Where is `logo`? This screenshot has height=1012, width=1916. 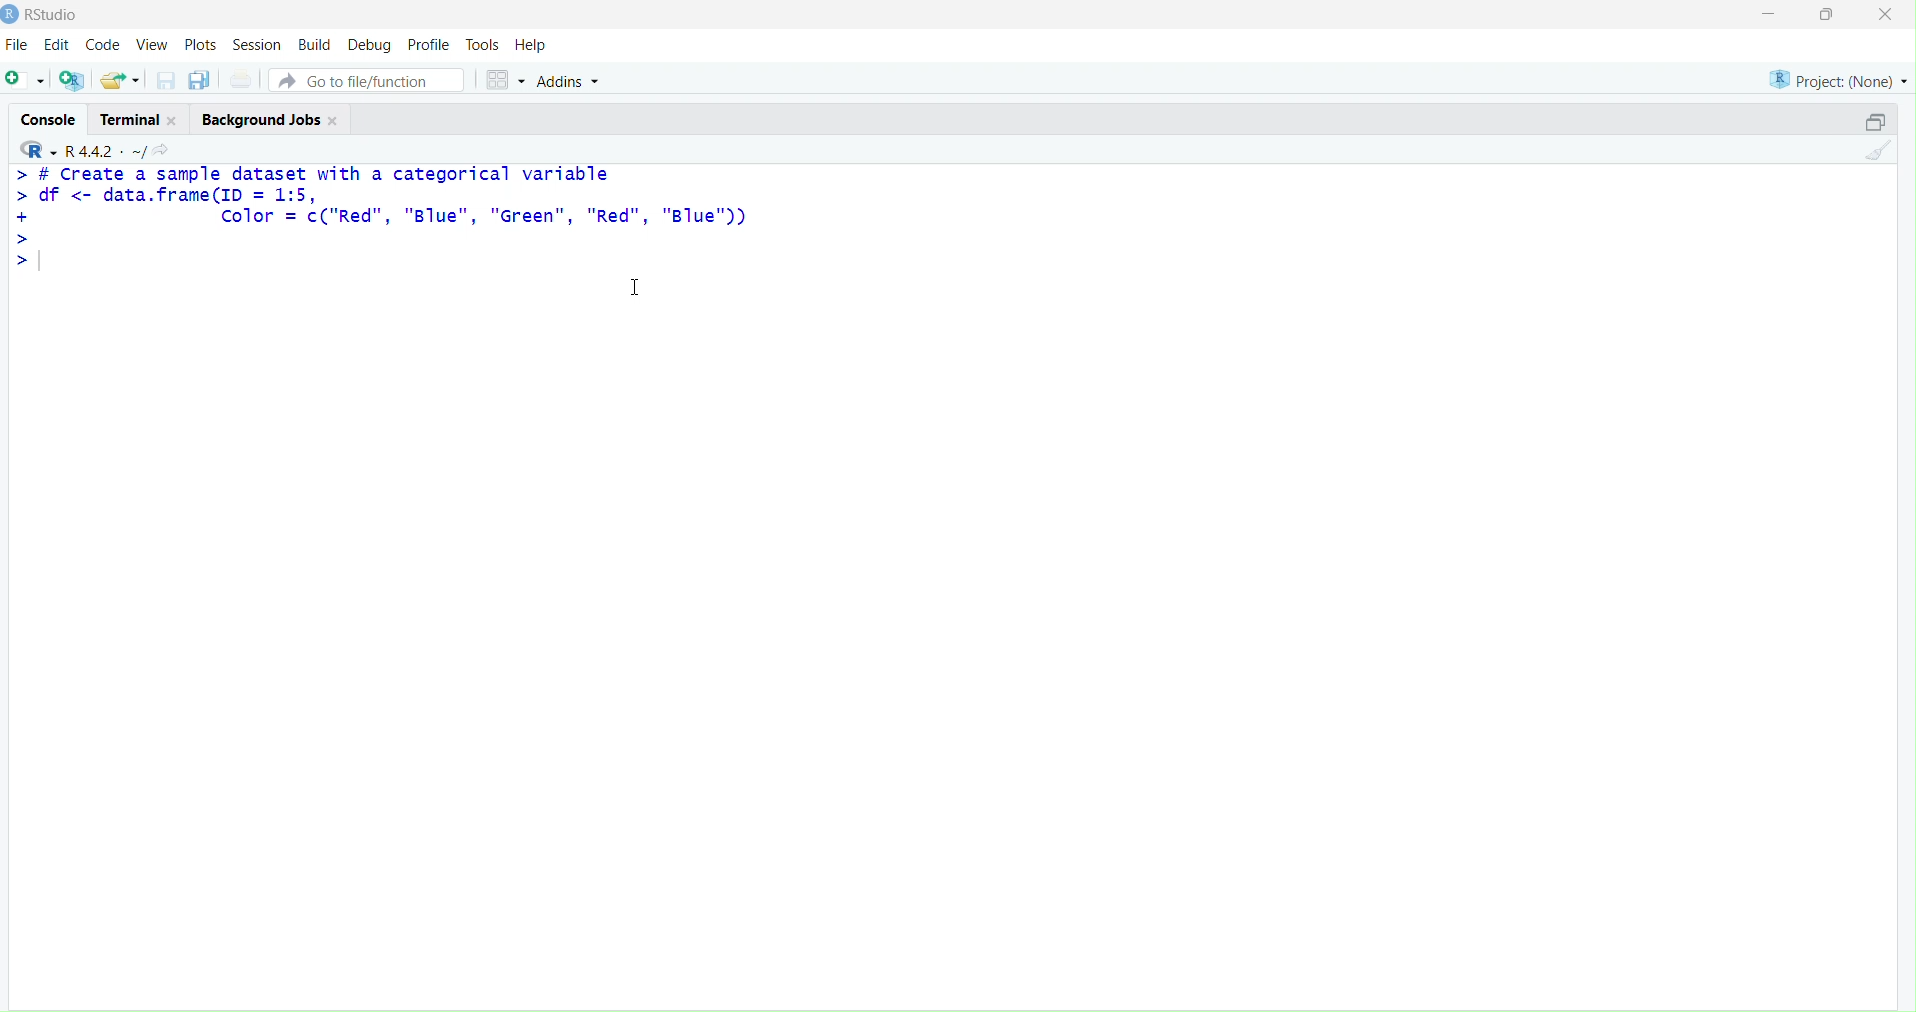 logo is located at coordinates (11, 16).